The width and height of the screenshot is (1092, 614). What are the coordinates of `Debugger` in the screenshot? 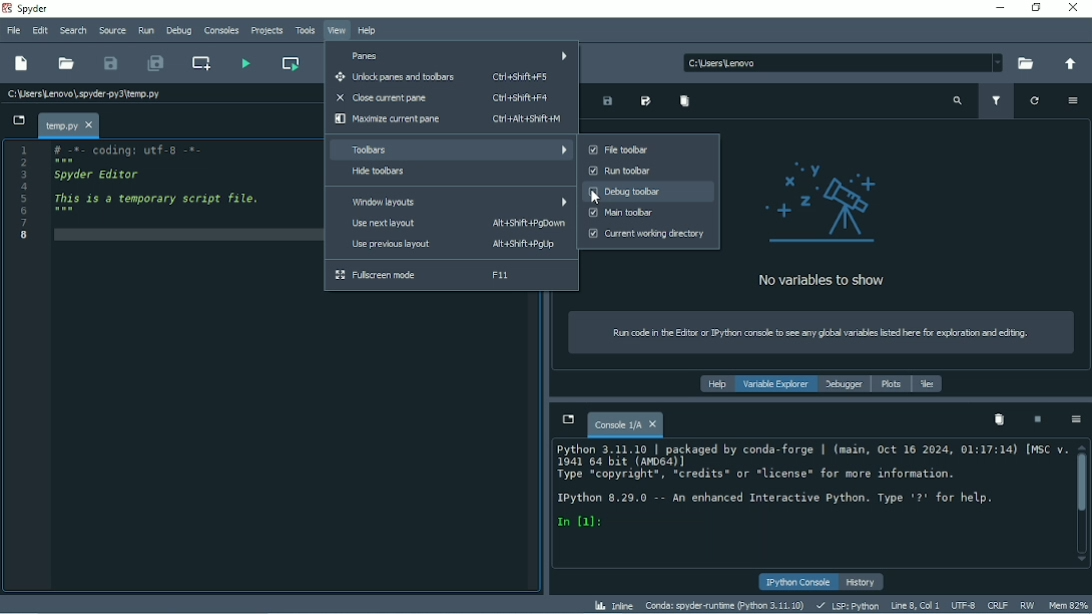 It's located at (844, 385).